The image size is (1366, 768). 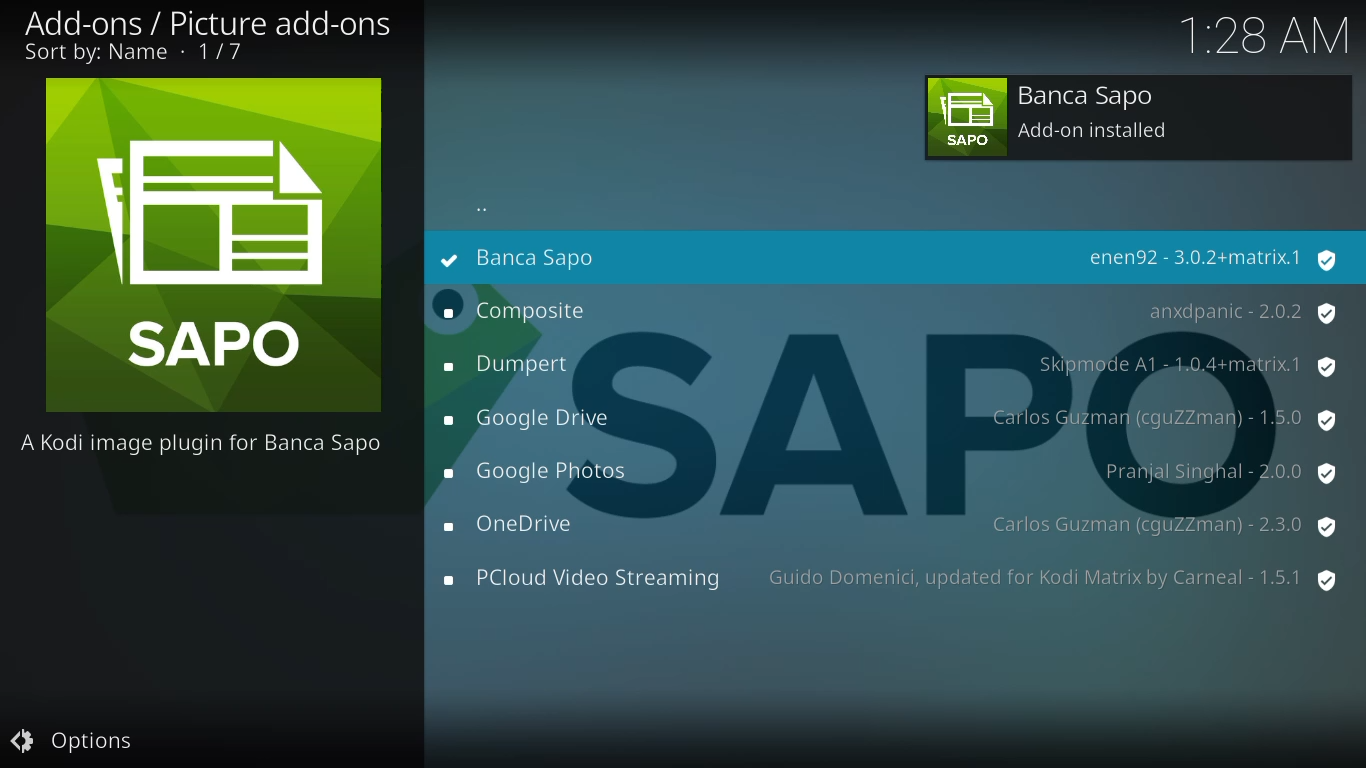 I want to click on sort by name, so click(x=130, y=55).